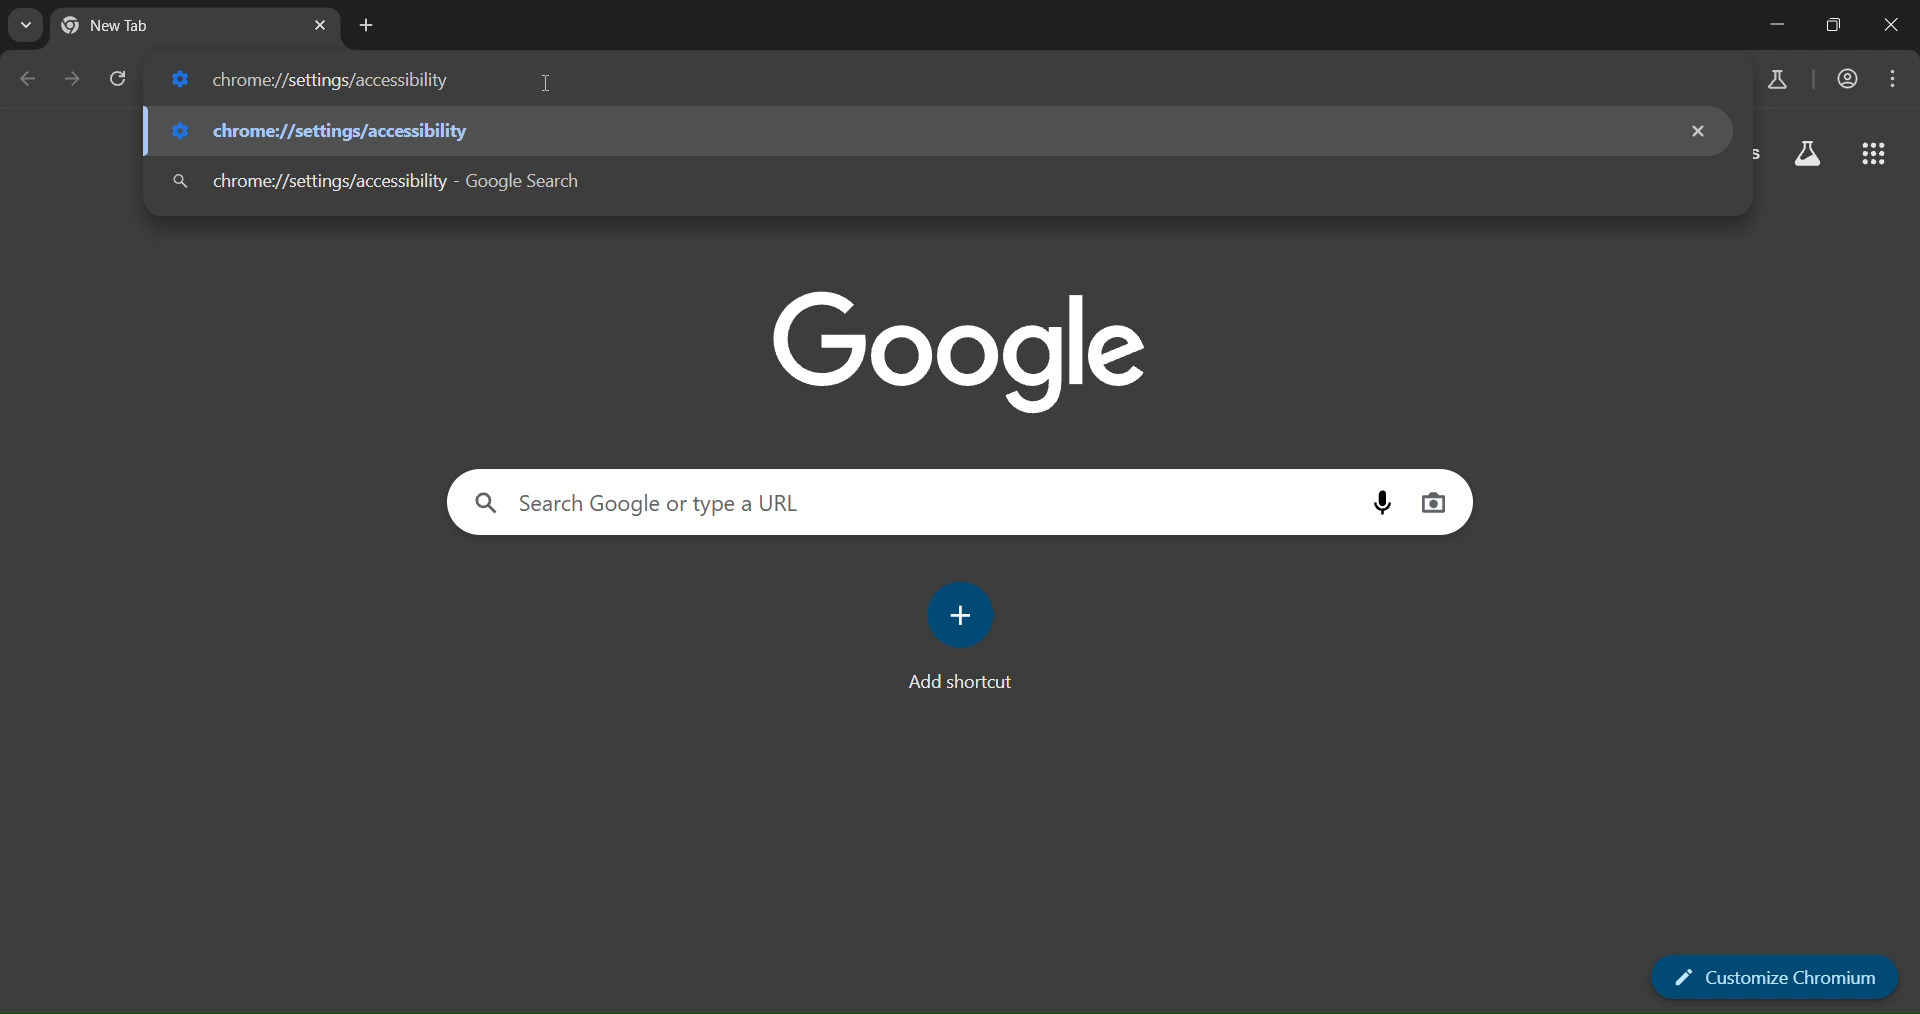 The width and height of the screenshot is (1920, 1014). Describe the element at coordinates (319, 28) in the screenshot. I see `close tab` at that location.